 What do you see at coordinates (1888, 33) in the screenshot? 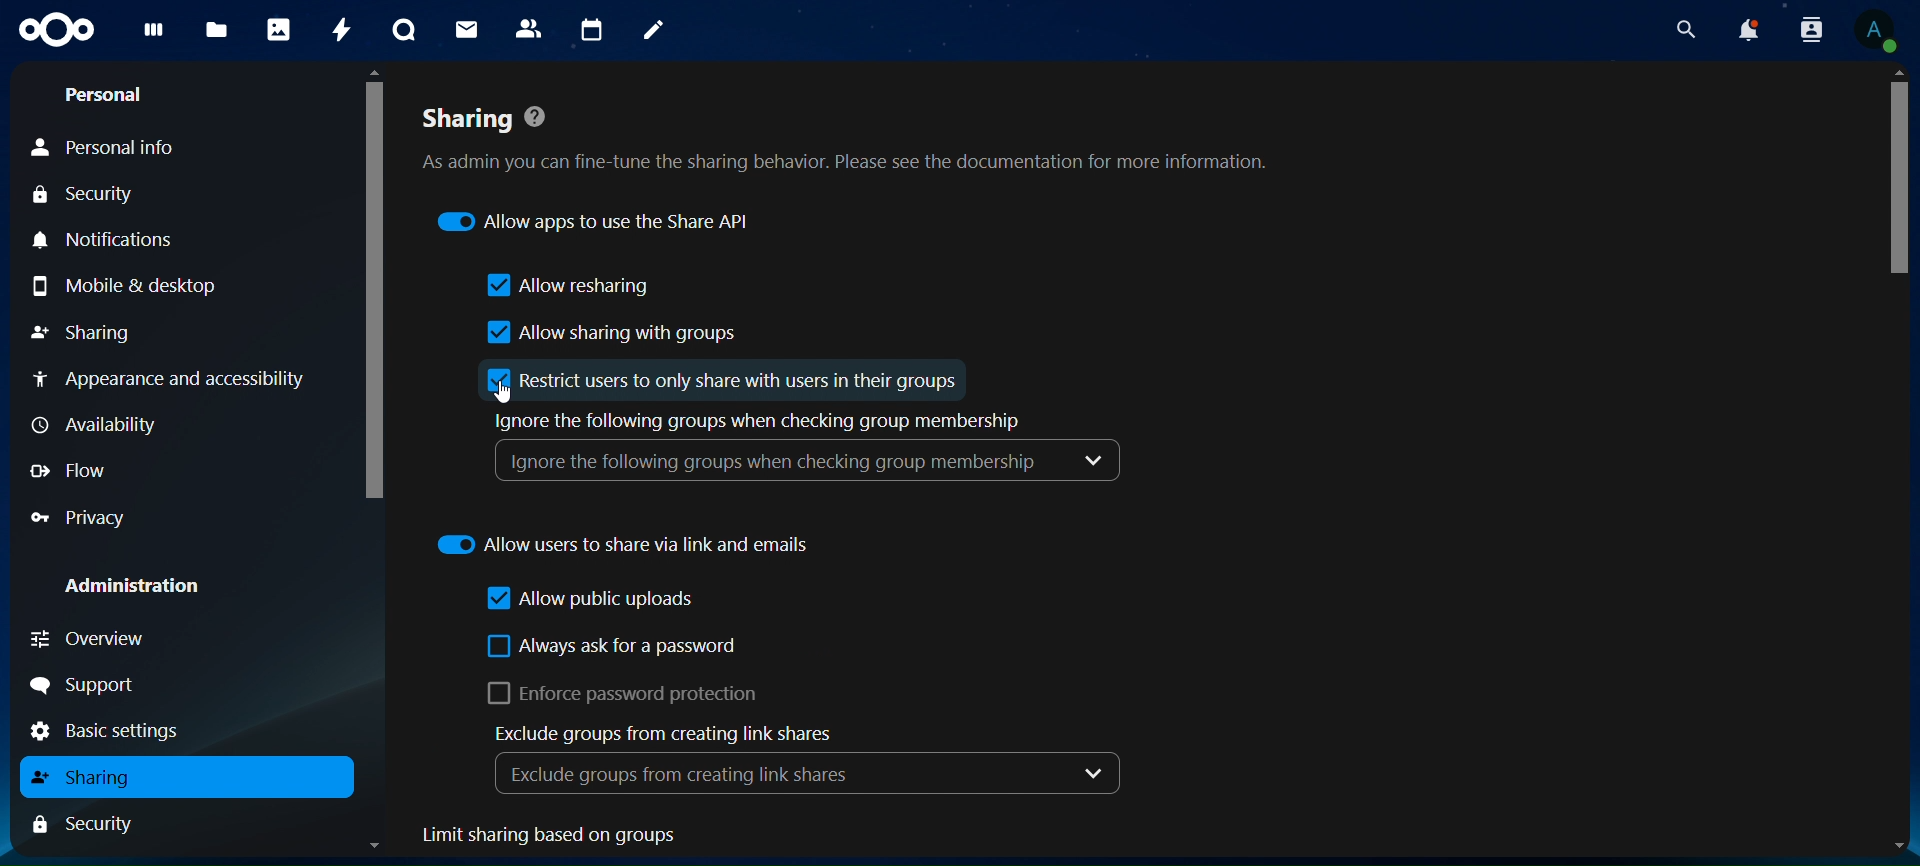
I see `view profile` at bounding box center [1888, 33].